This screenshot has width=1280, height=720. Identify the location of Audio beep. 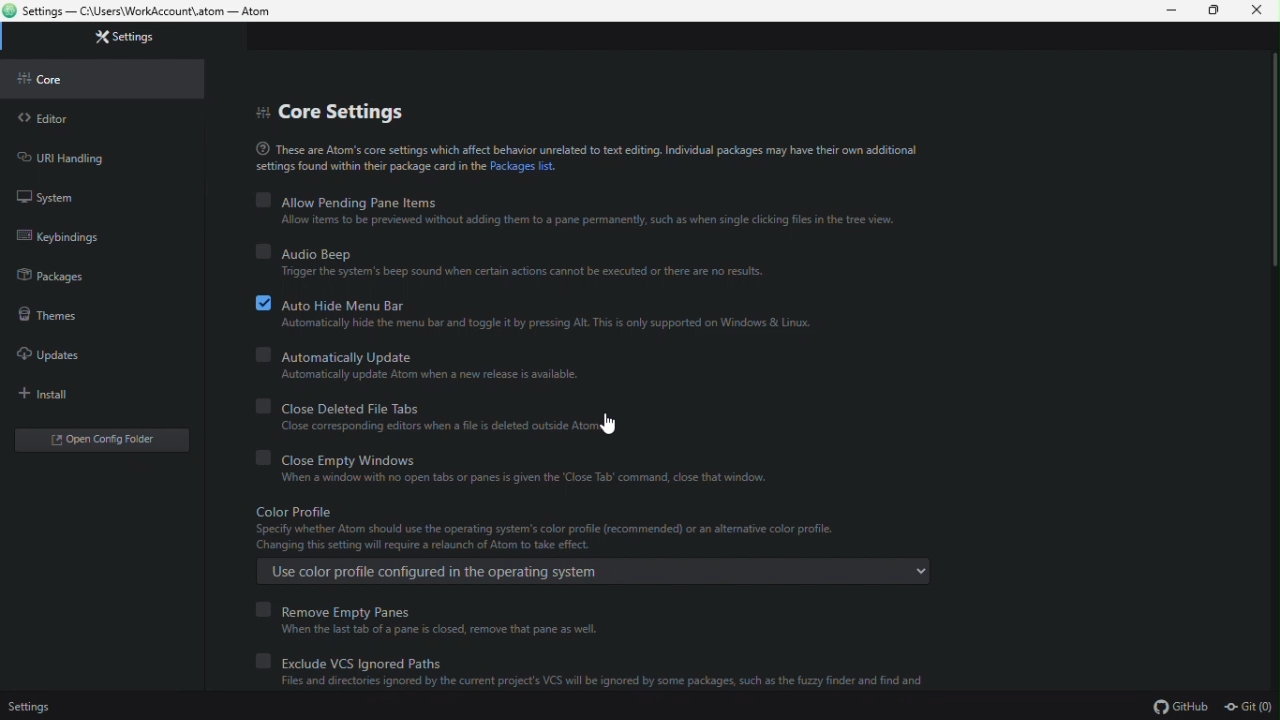
(314, 251).